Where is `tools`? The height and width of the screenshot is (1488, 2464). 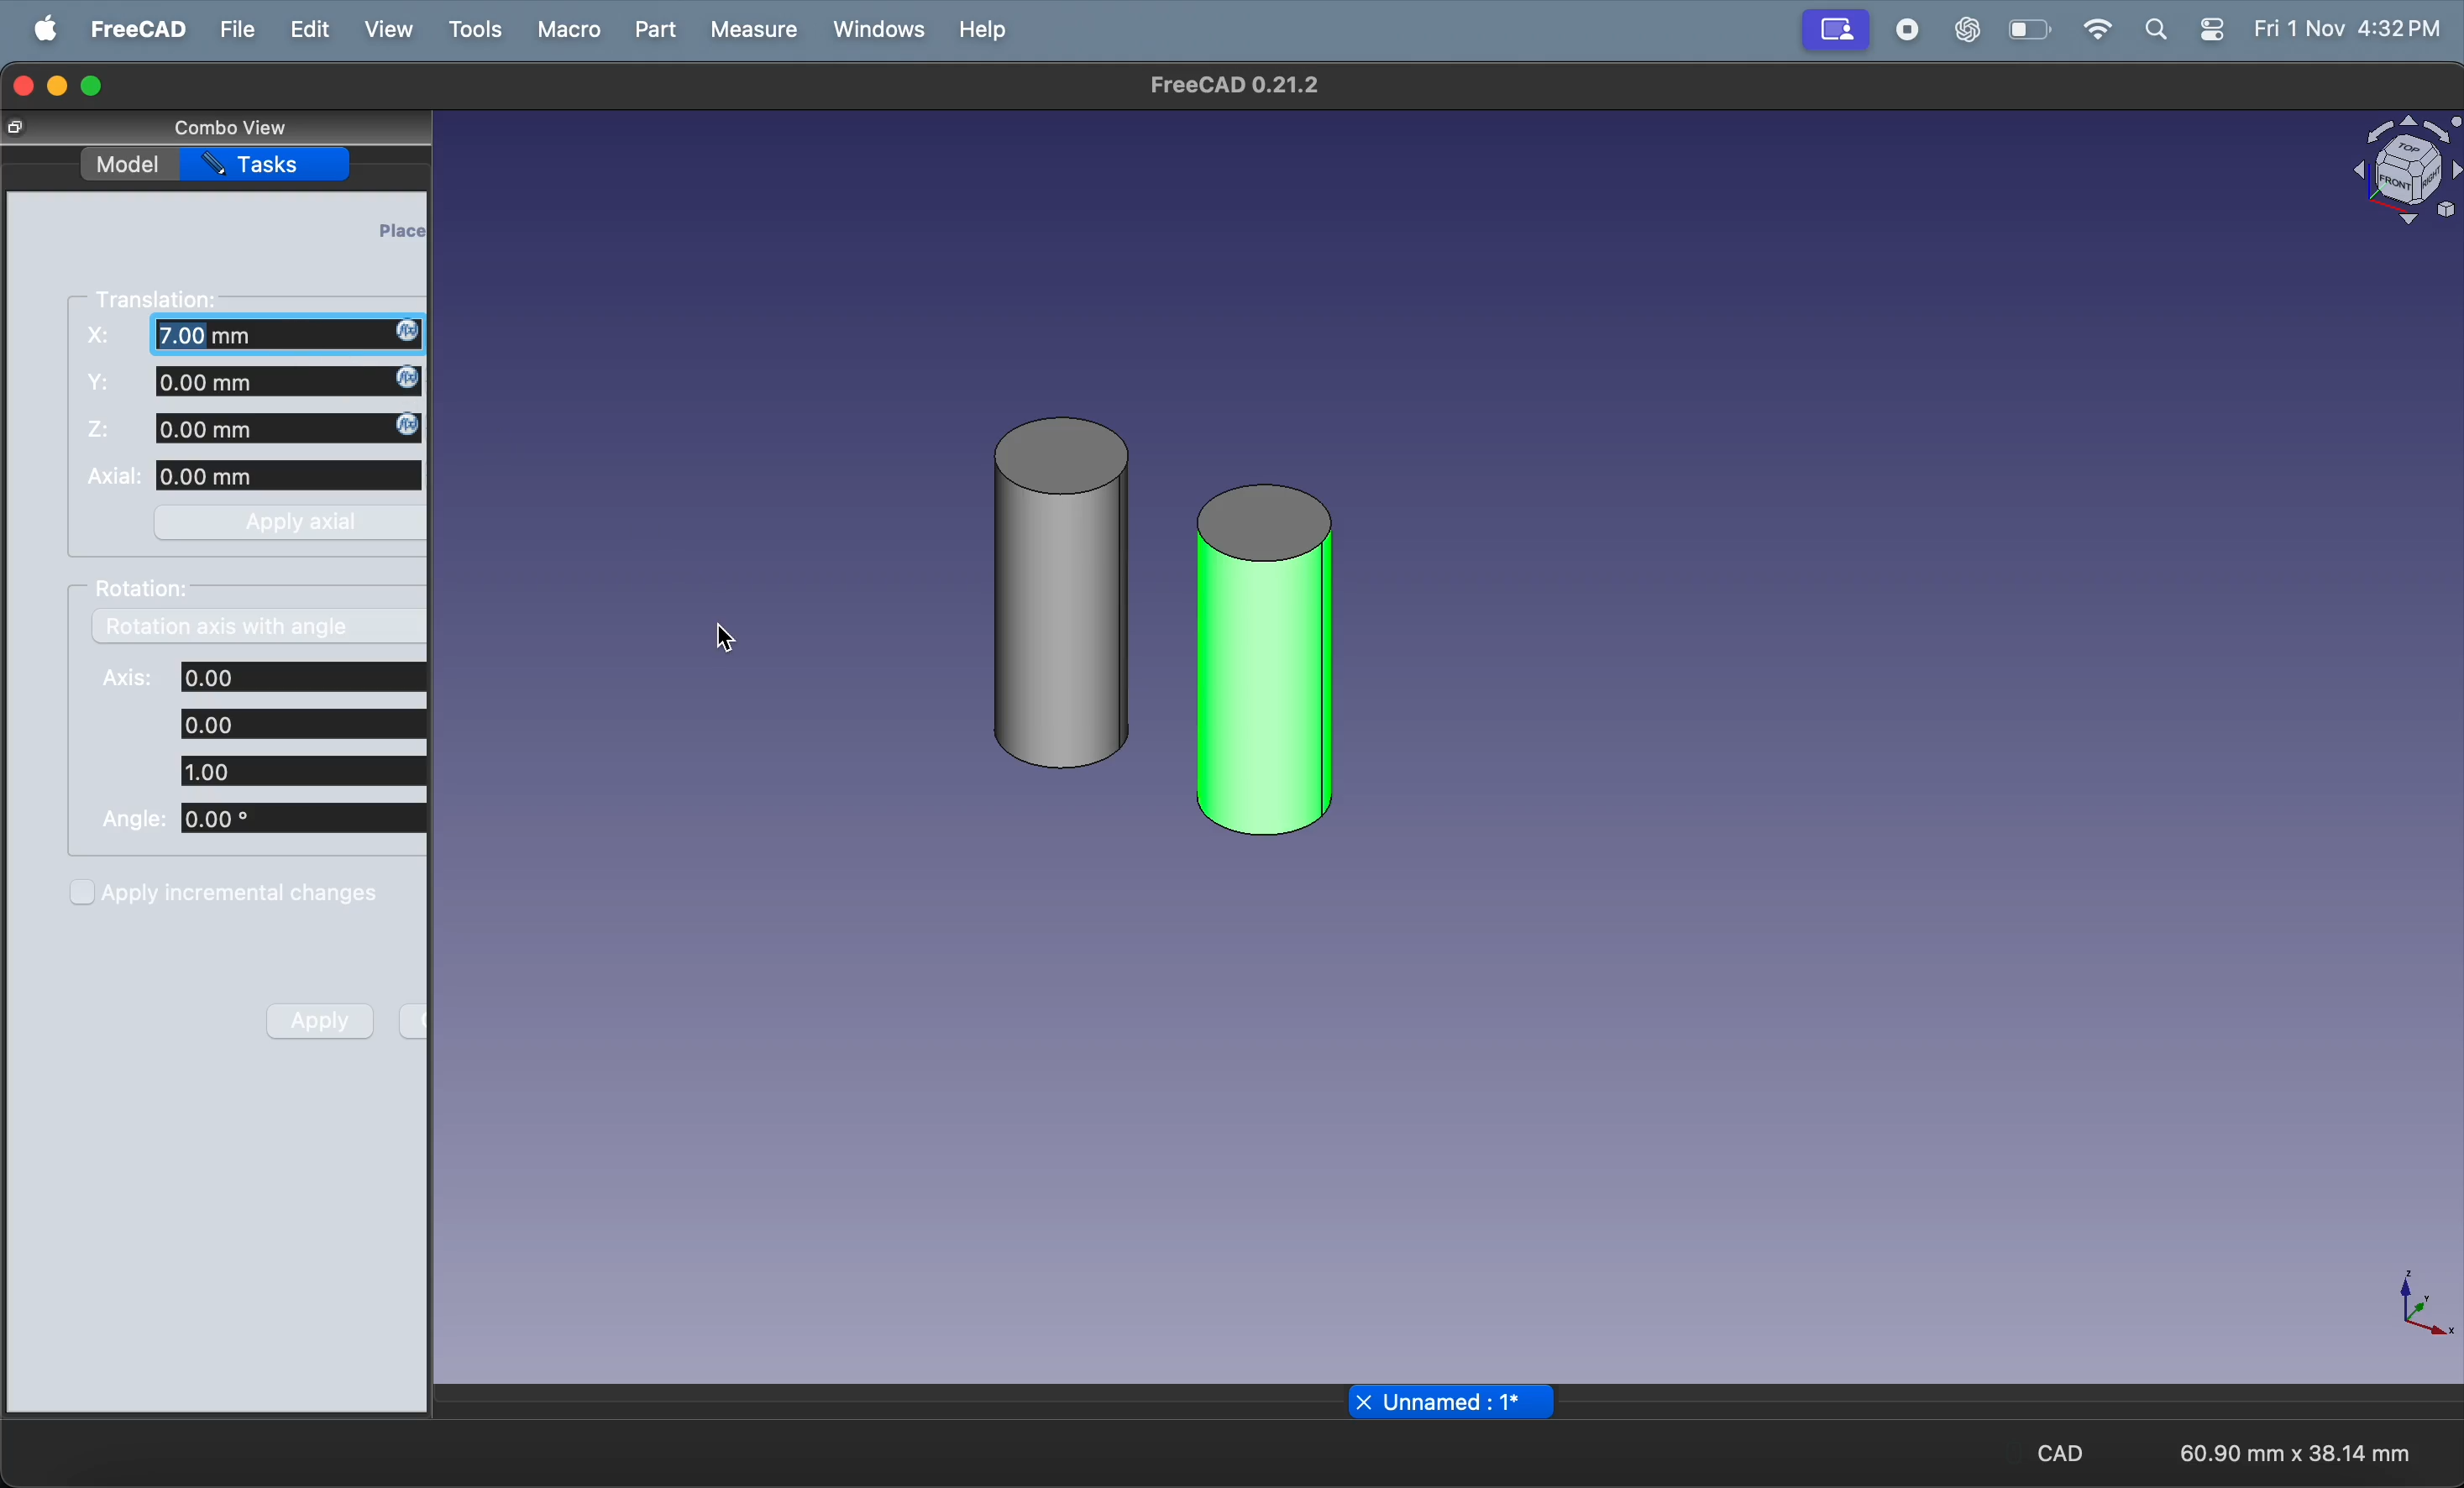 tools is located at coordinates (473, 30).